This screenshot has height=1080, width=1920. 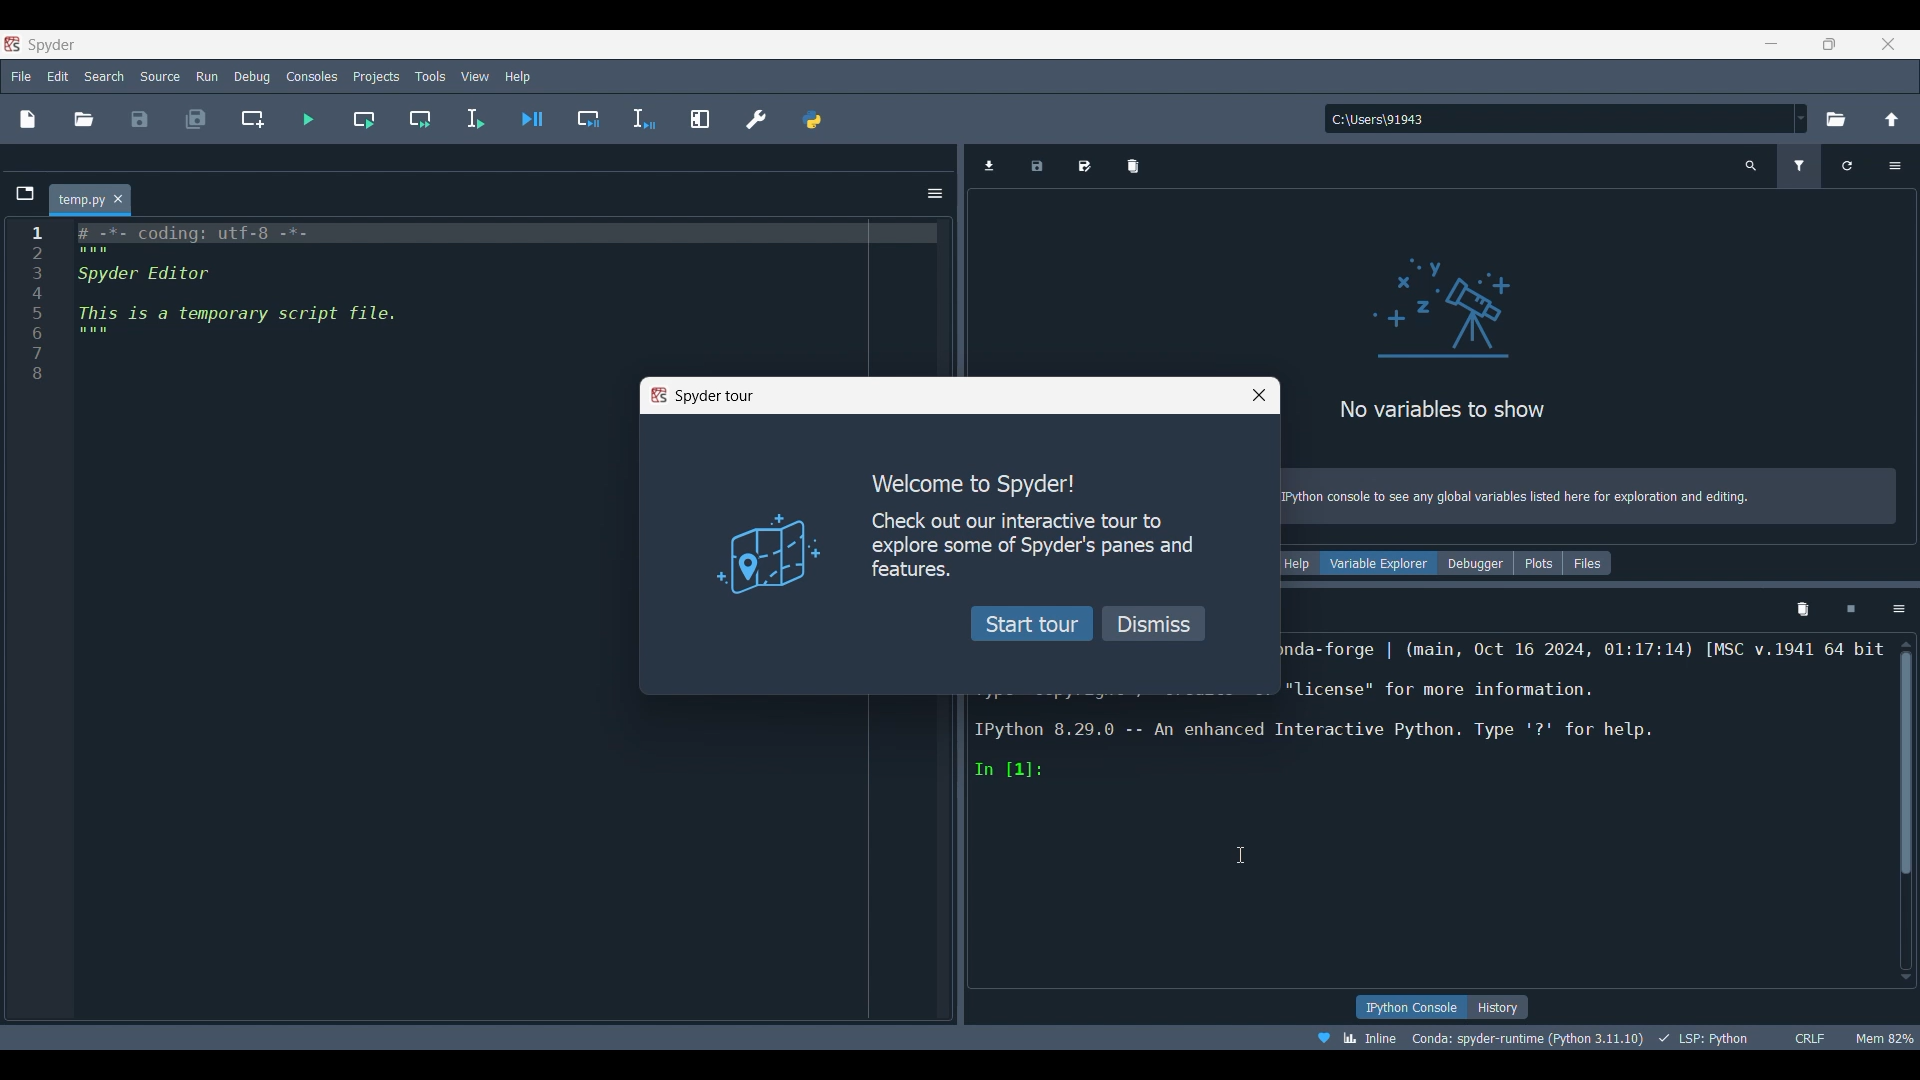 What do you see at coordinates (1411, 1007) in the screenshot?
I see `IPython console` at bounding box center [1411, 1007].